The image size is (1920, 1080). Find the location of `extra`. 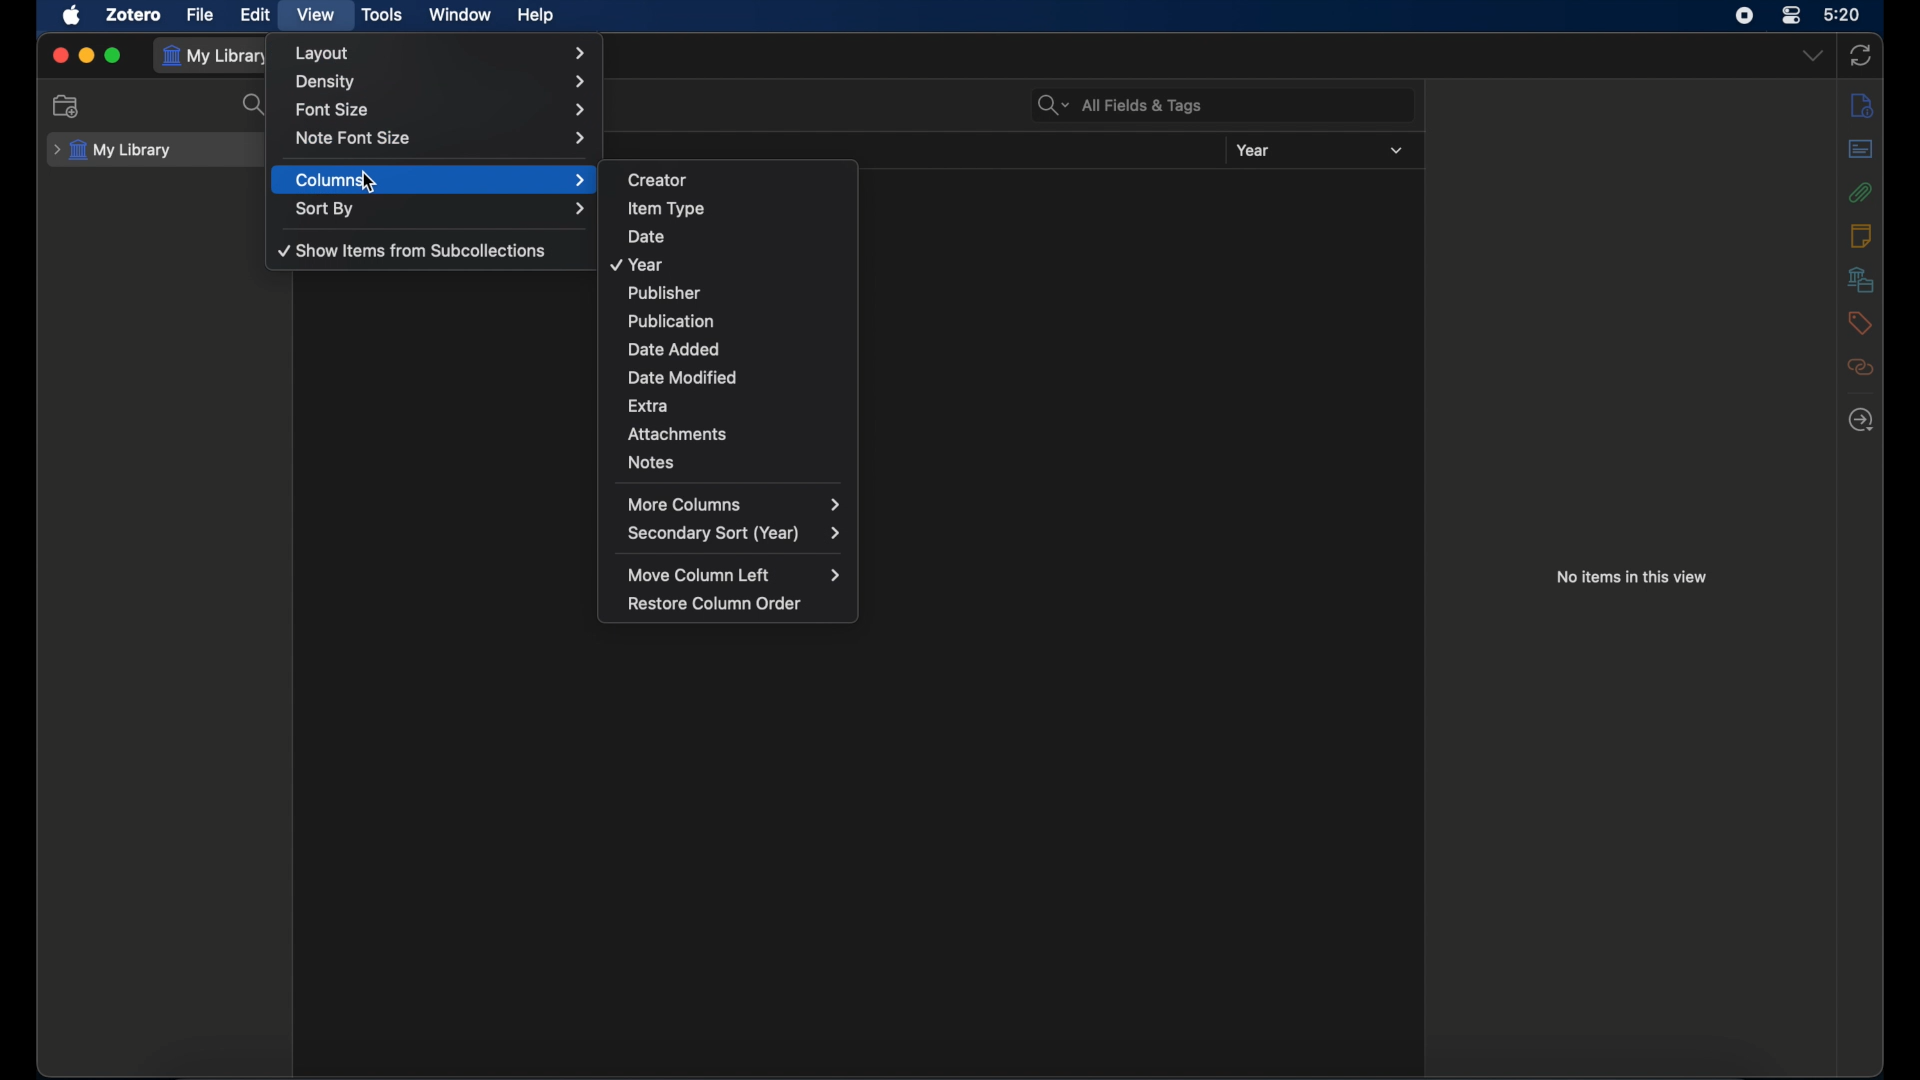

extra is located at coordinates (742, 405).